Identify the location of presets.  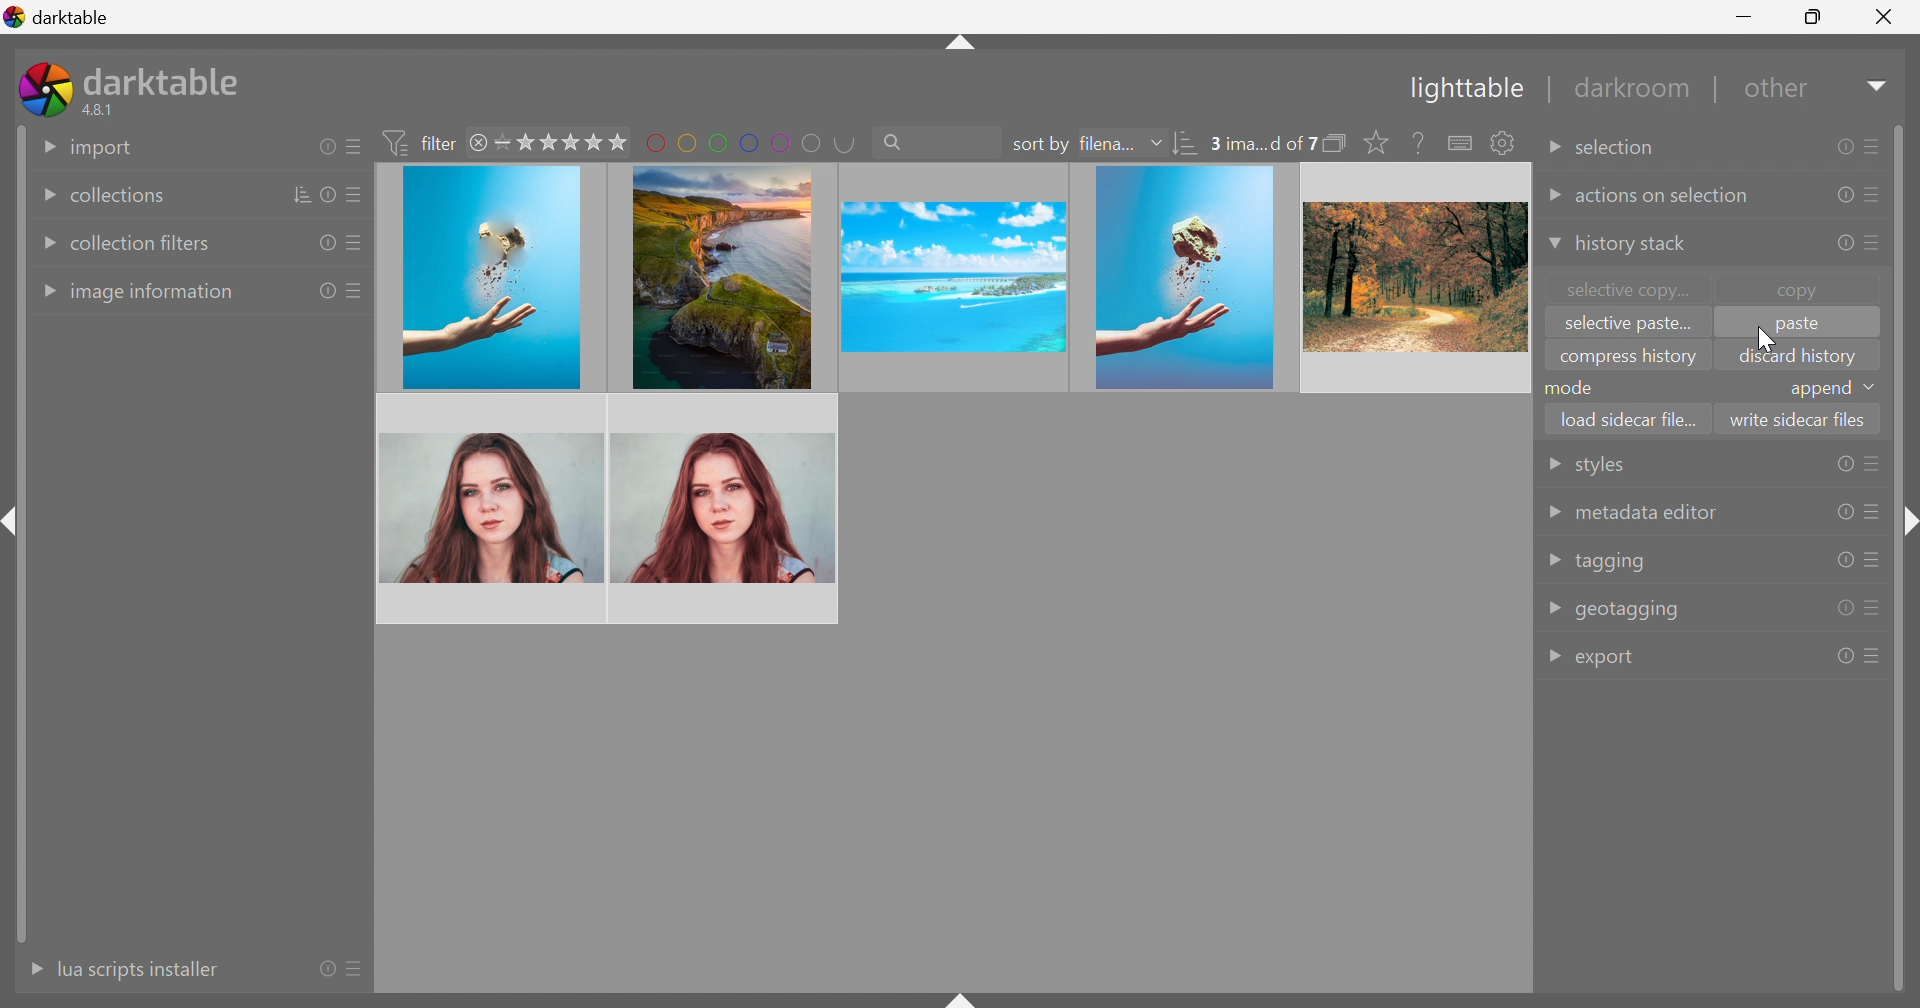
(1875, 655).